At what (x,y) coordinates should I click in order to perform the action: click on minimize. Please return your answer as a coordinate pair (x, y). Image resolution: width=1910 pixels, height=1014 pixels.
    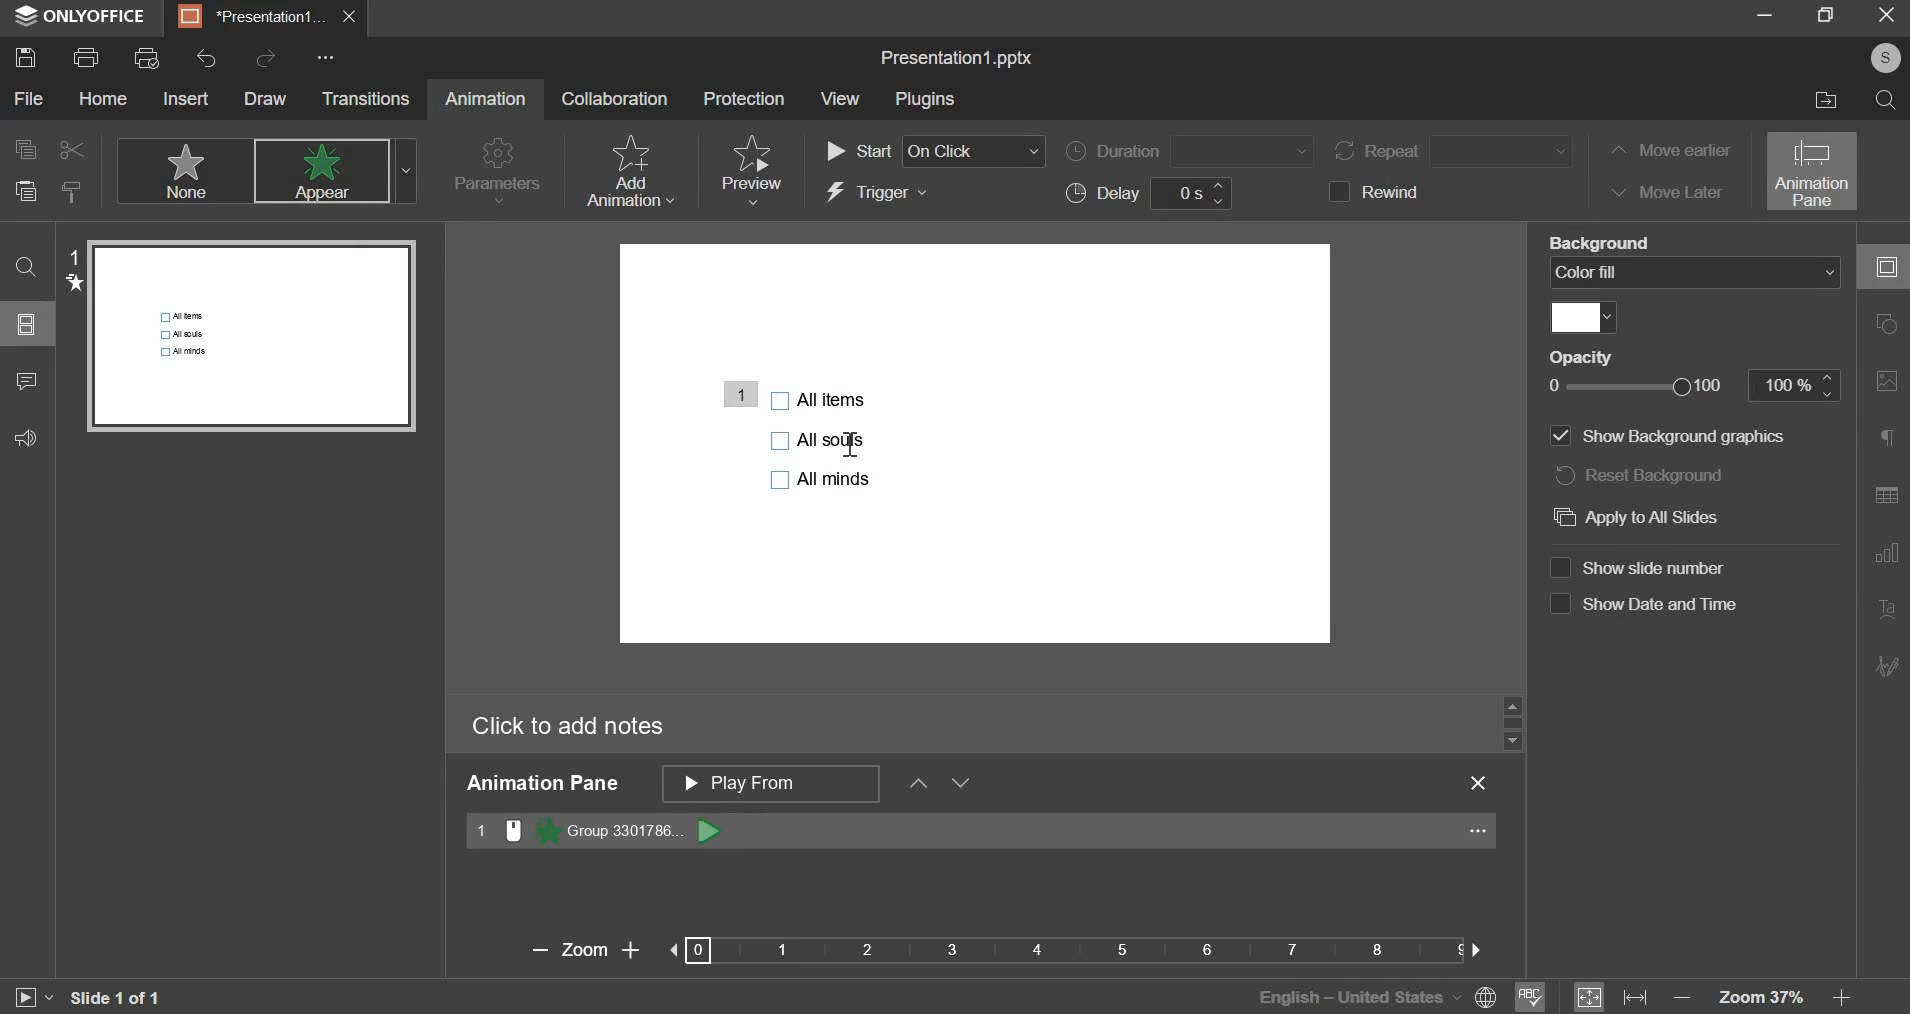
    Looking at the image, I should click on (1761, 20).